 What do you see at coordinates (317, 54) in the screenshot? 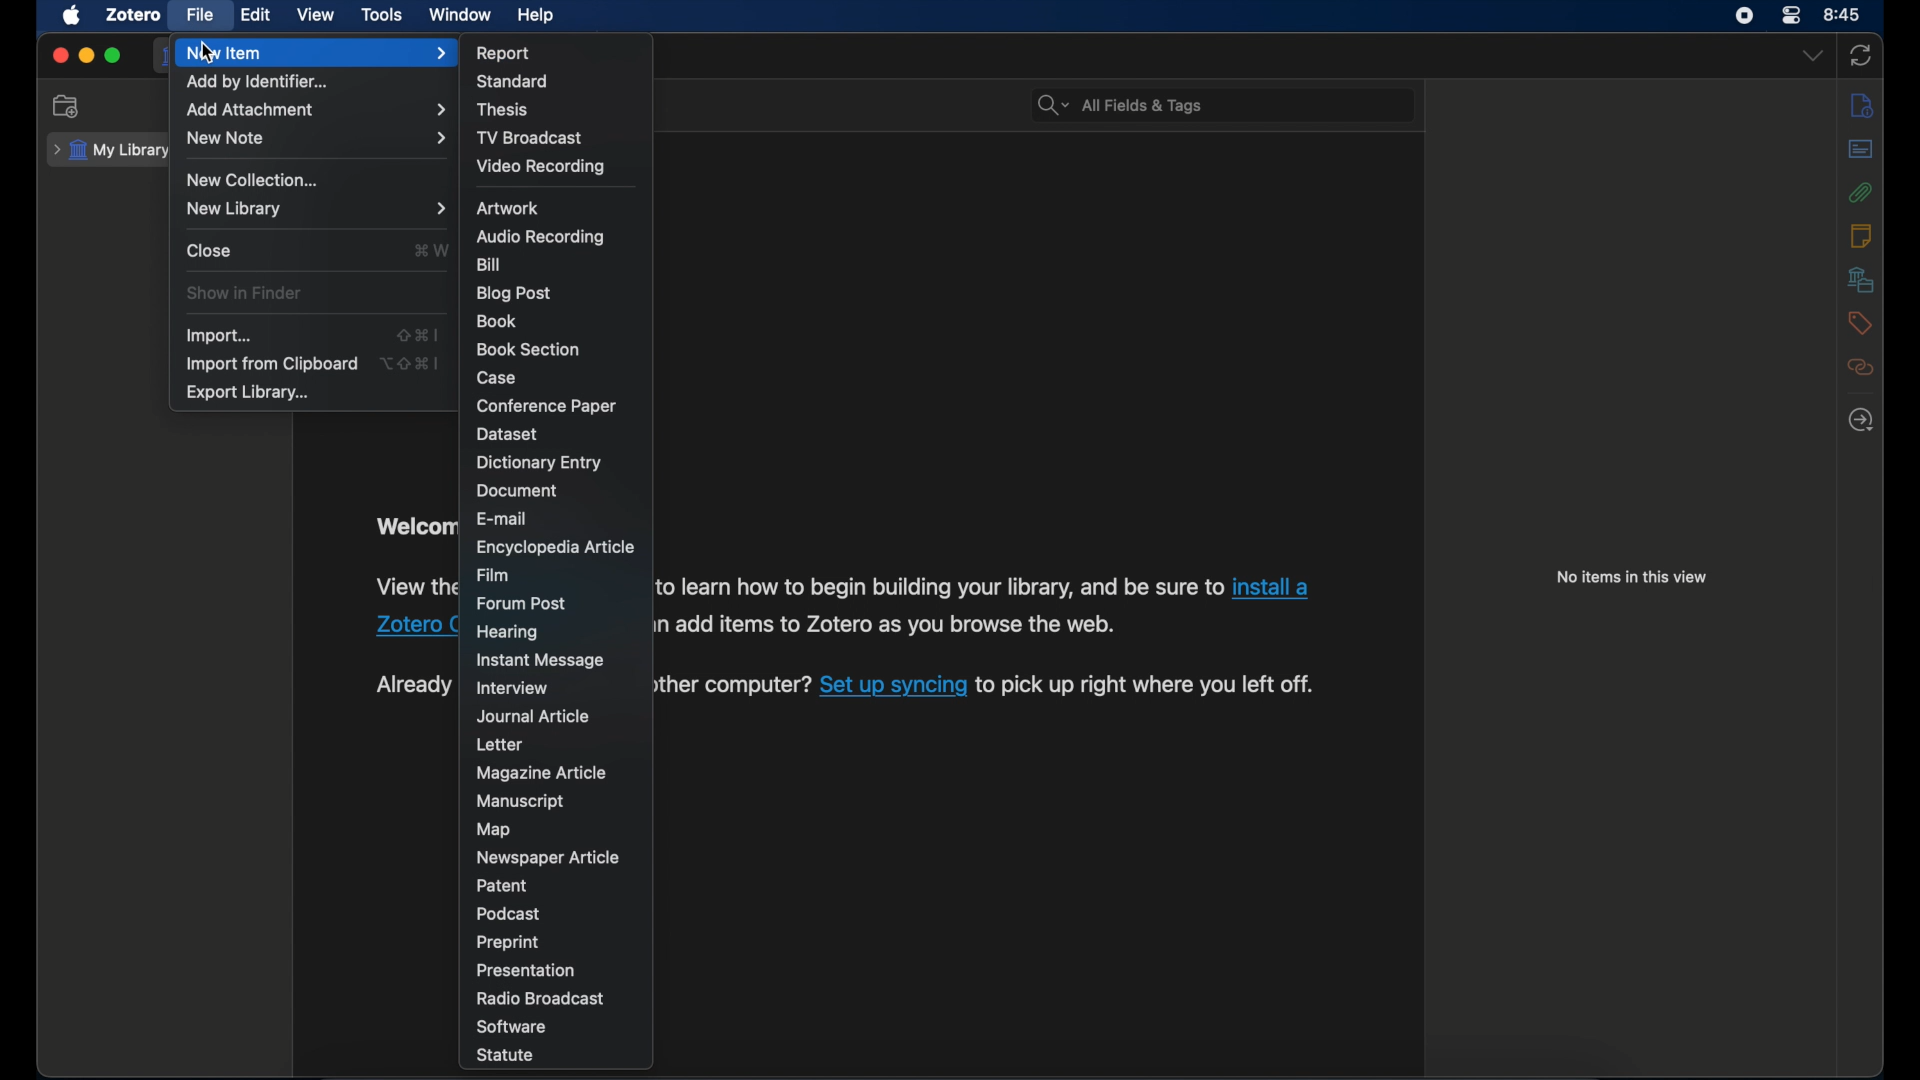
I see `new item` at bounding box center [317, 54].